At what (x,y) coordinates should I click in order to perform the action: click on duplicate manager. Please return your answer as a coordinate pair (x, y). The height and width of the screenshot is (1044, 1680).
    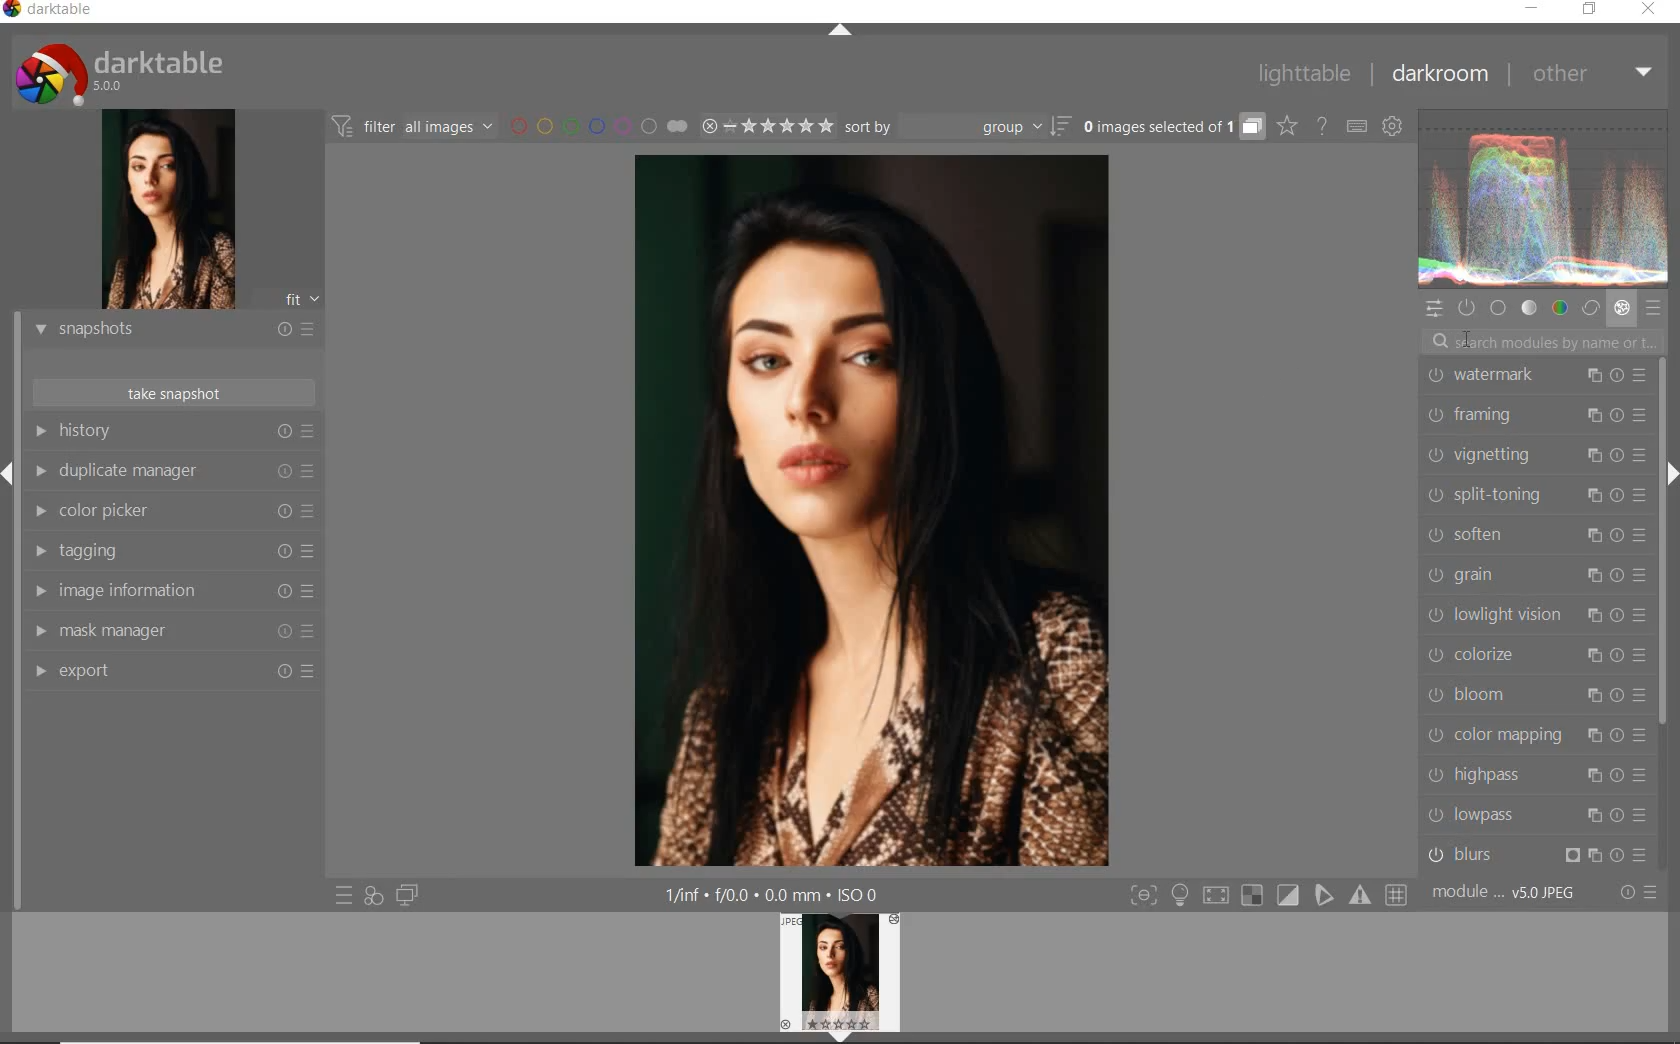
    Looking at the image, I should click on (173, 469).